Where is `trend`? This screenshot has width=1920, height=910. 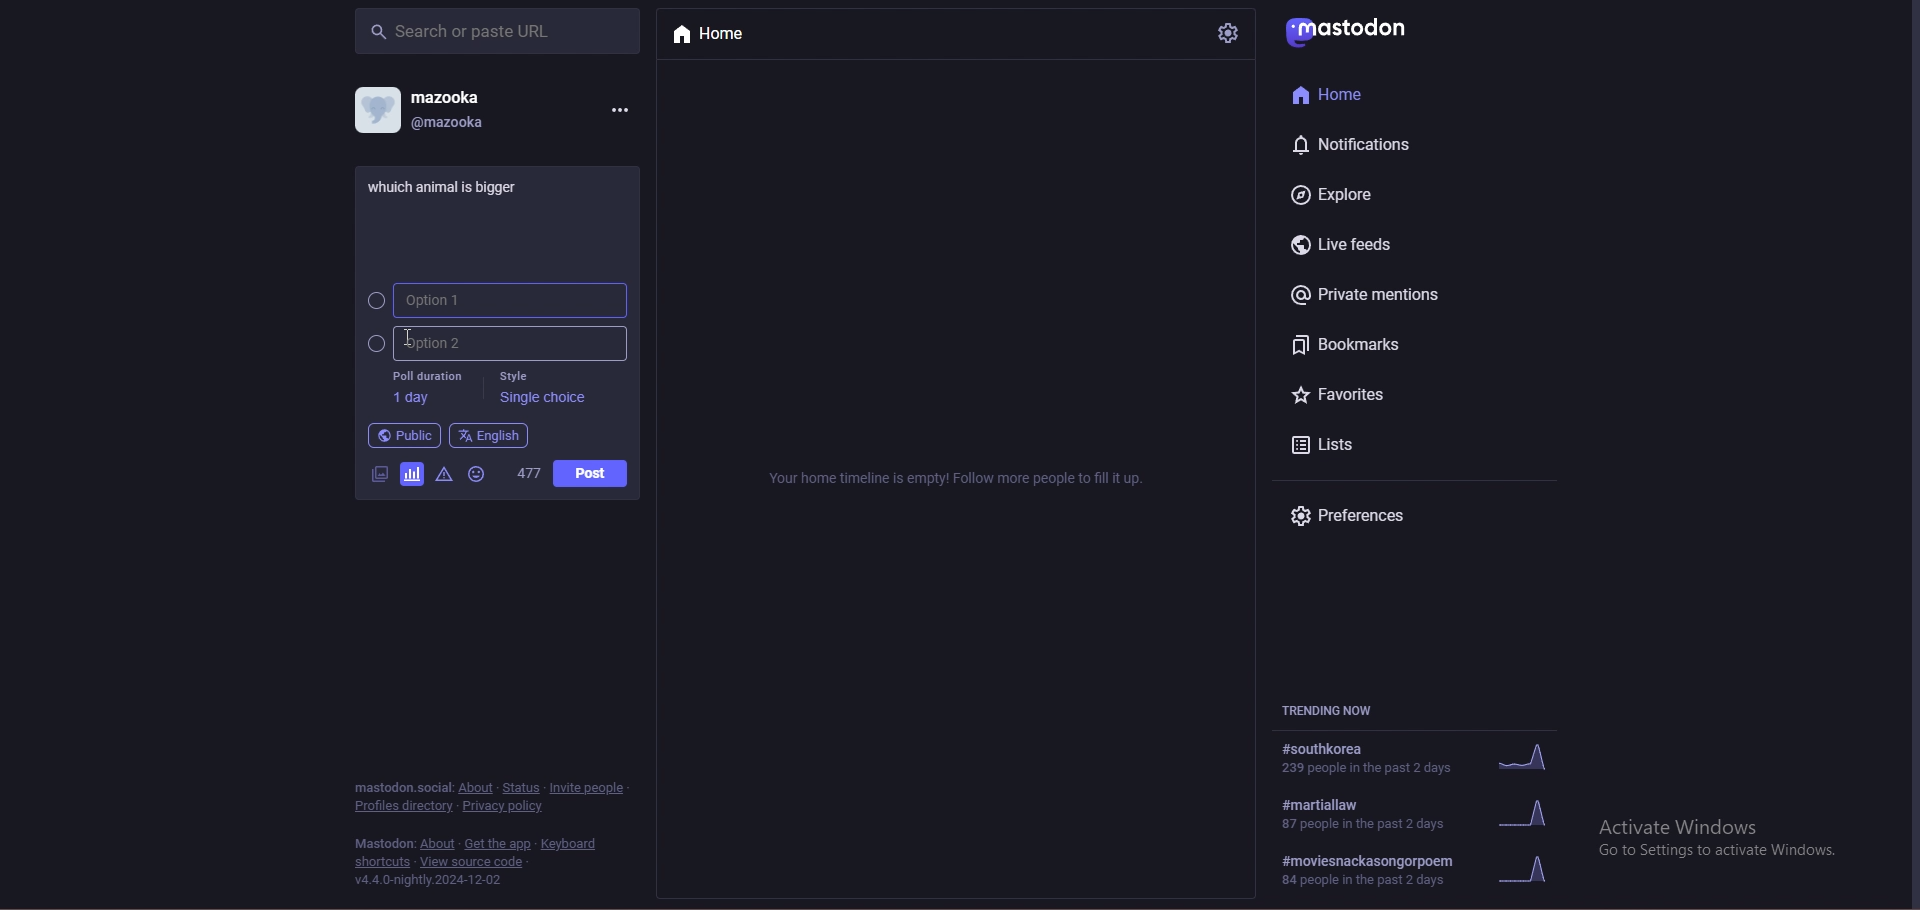 trend is located at coordinates (1428, 814).